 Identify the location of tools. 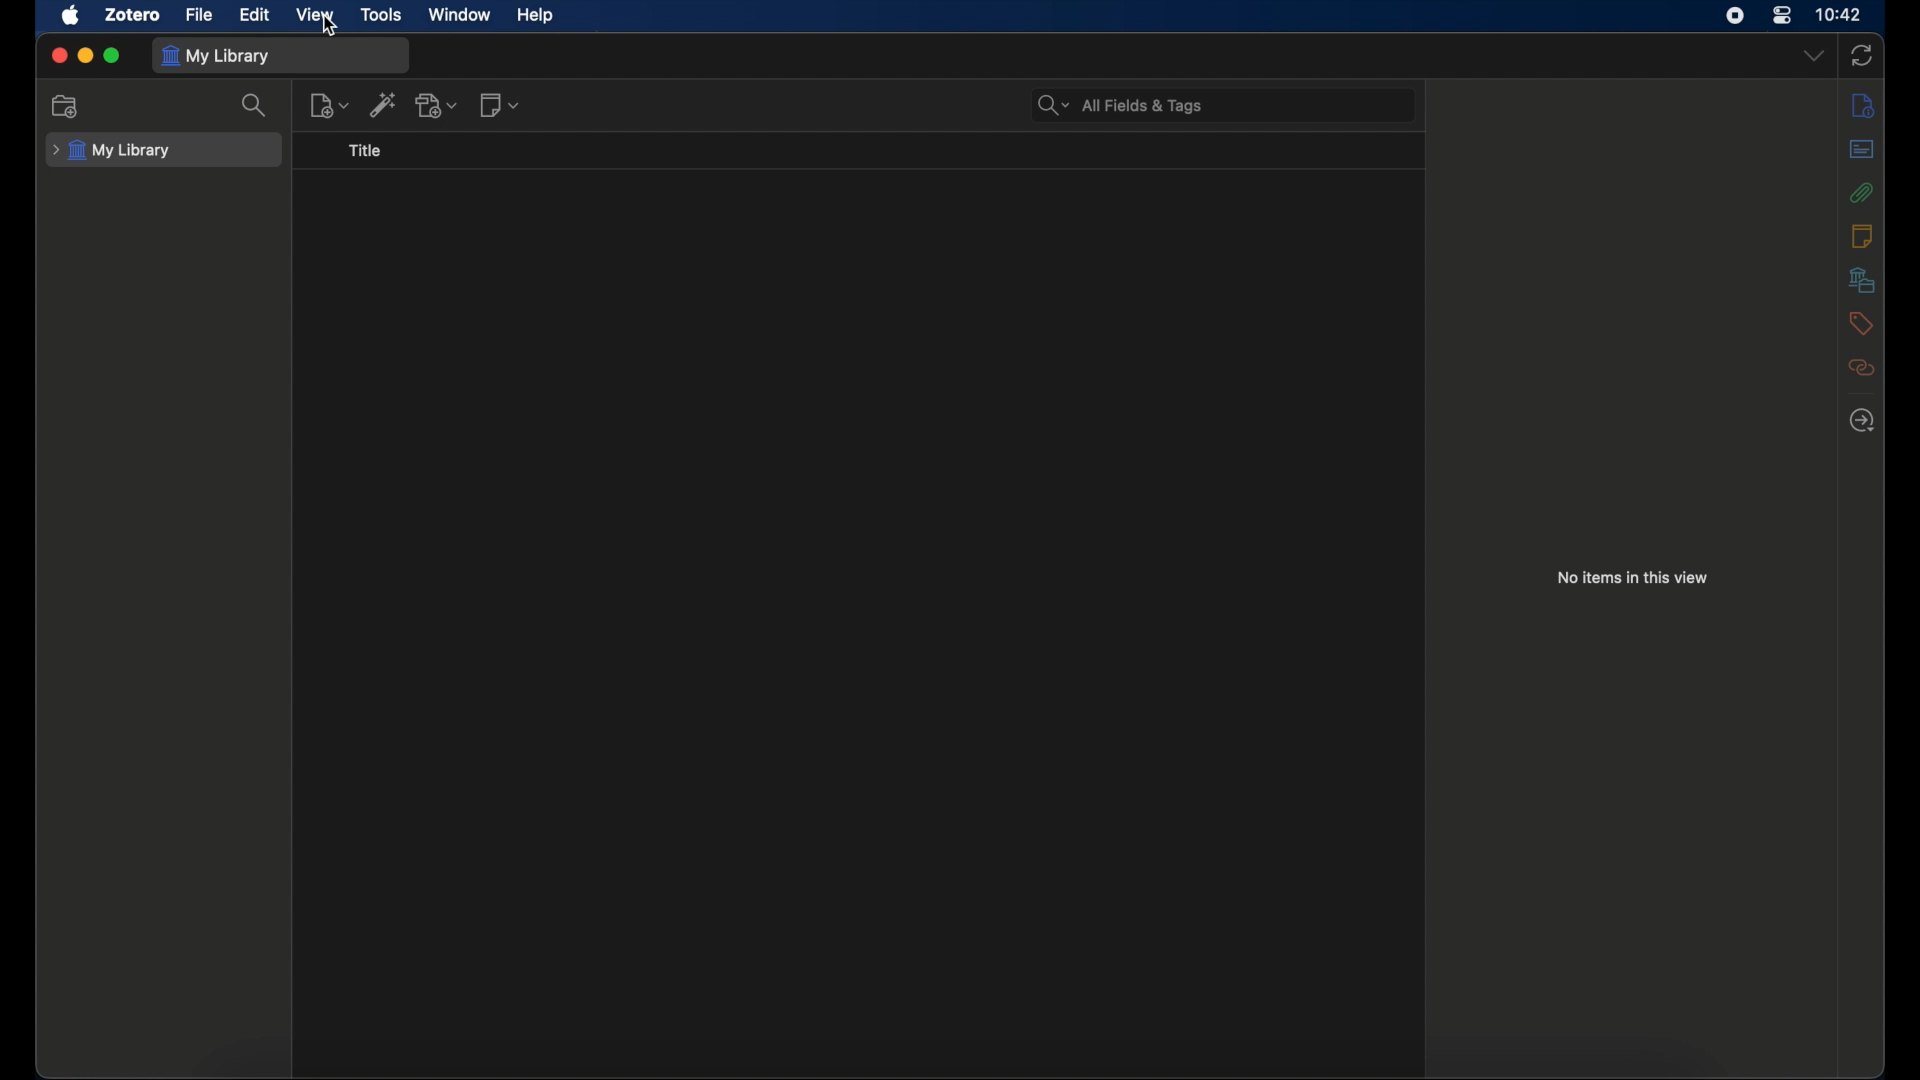
(382, 14).